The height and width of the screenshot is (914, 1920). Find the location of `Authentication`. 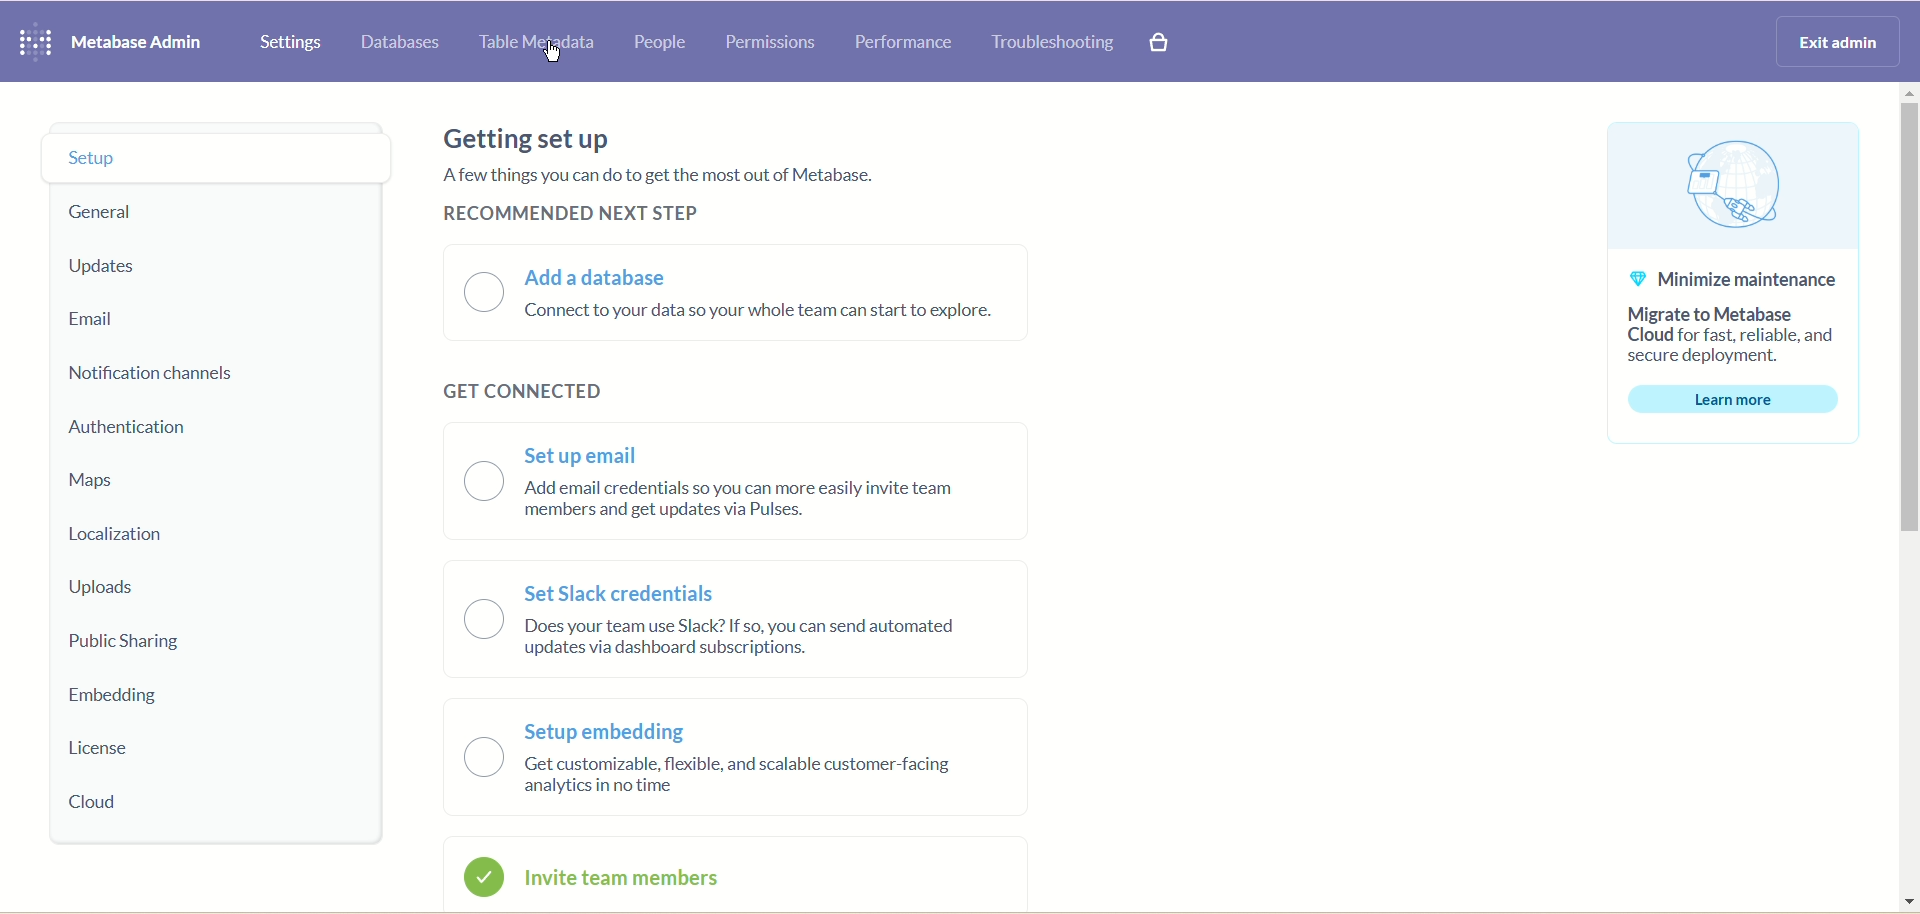

Authentication is located at coordinates (151, 430).